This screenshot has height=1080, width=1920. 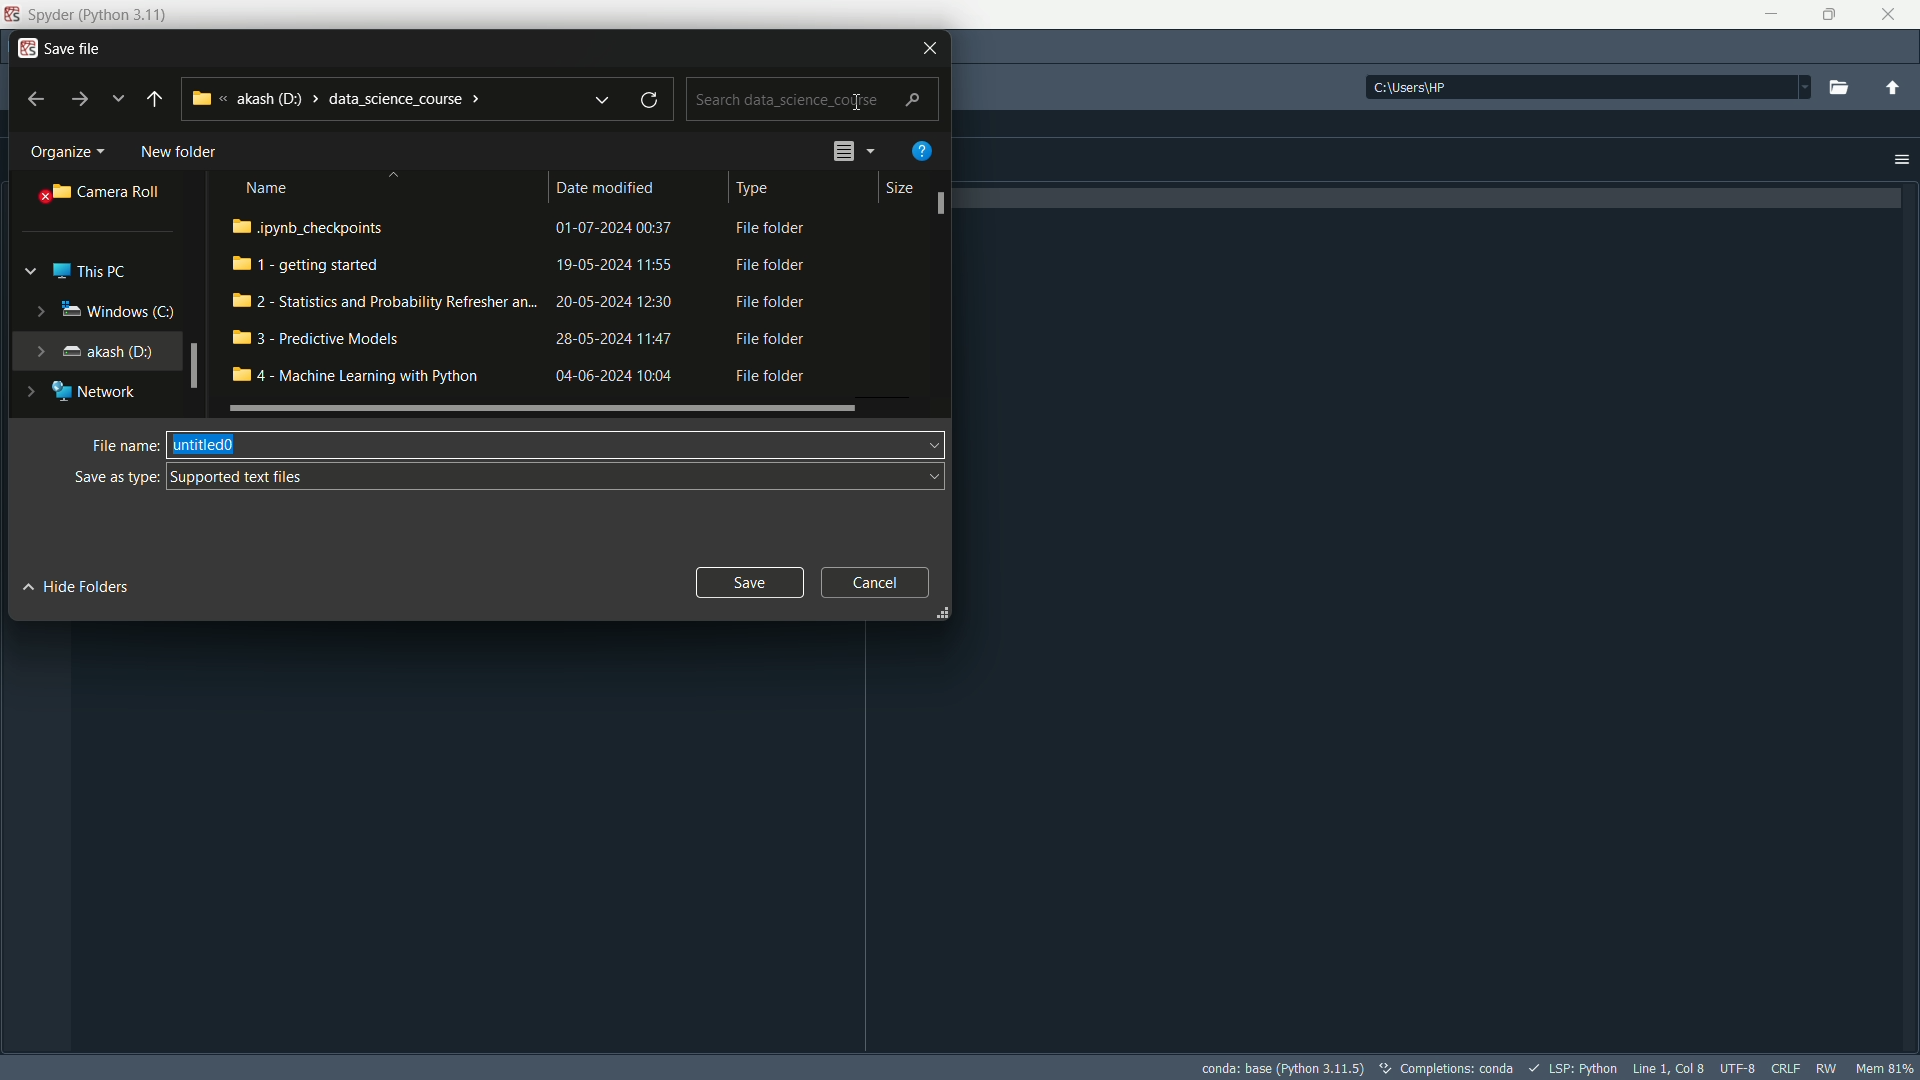 I want to click on Close window, so click(x=930, y=46).